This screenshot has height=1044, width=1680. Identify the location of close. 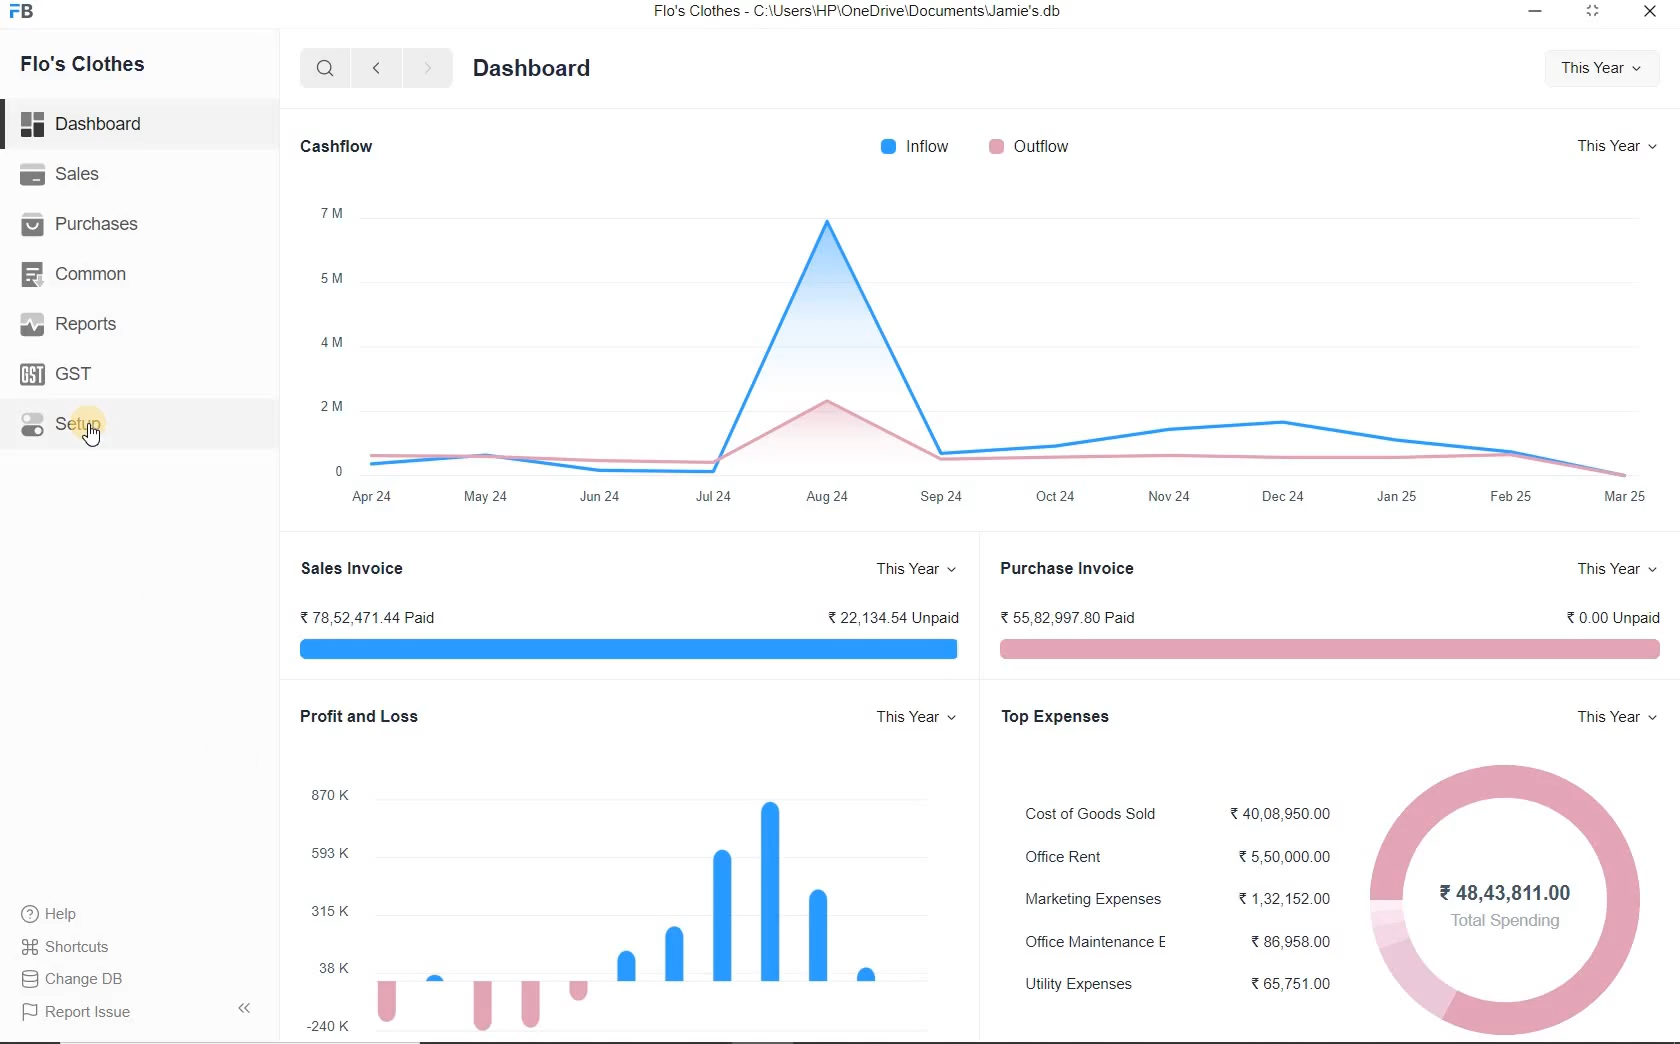
(1649, 10).